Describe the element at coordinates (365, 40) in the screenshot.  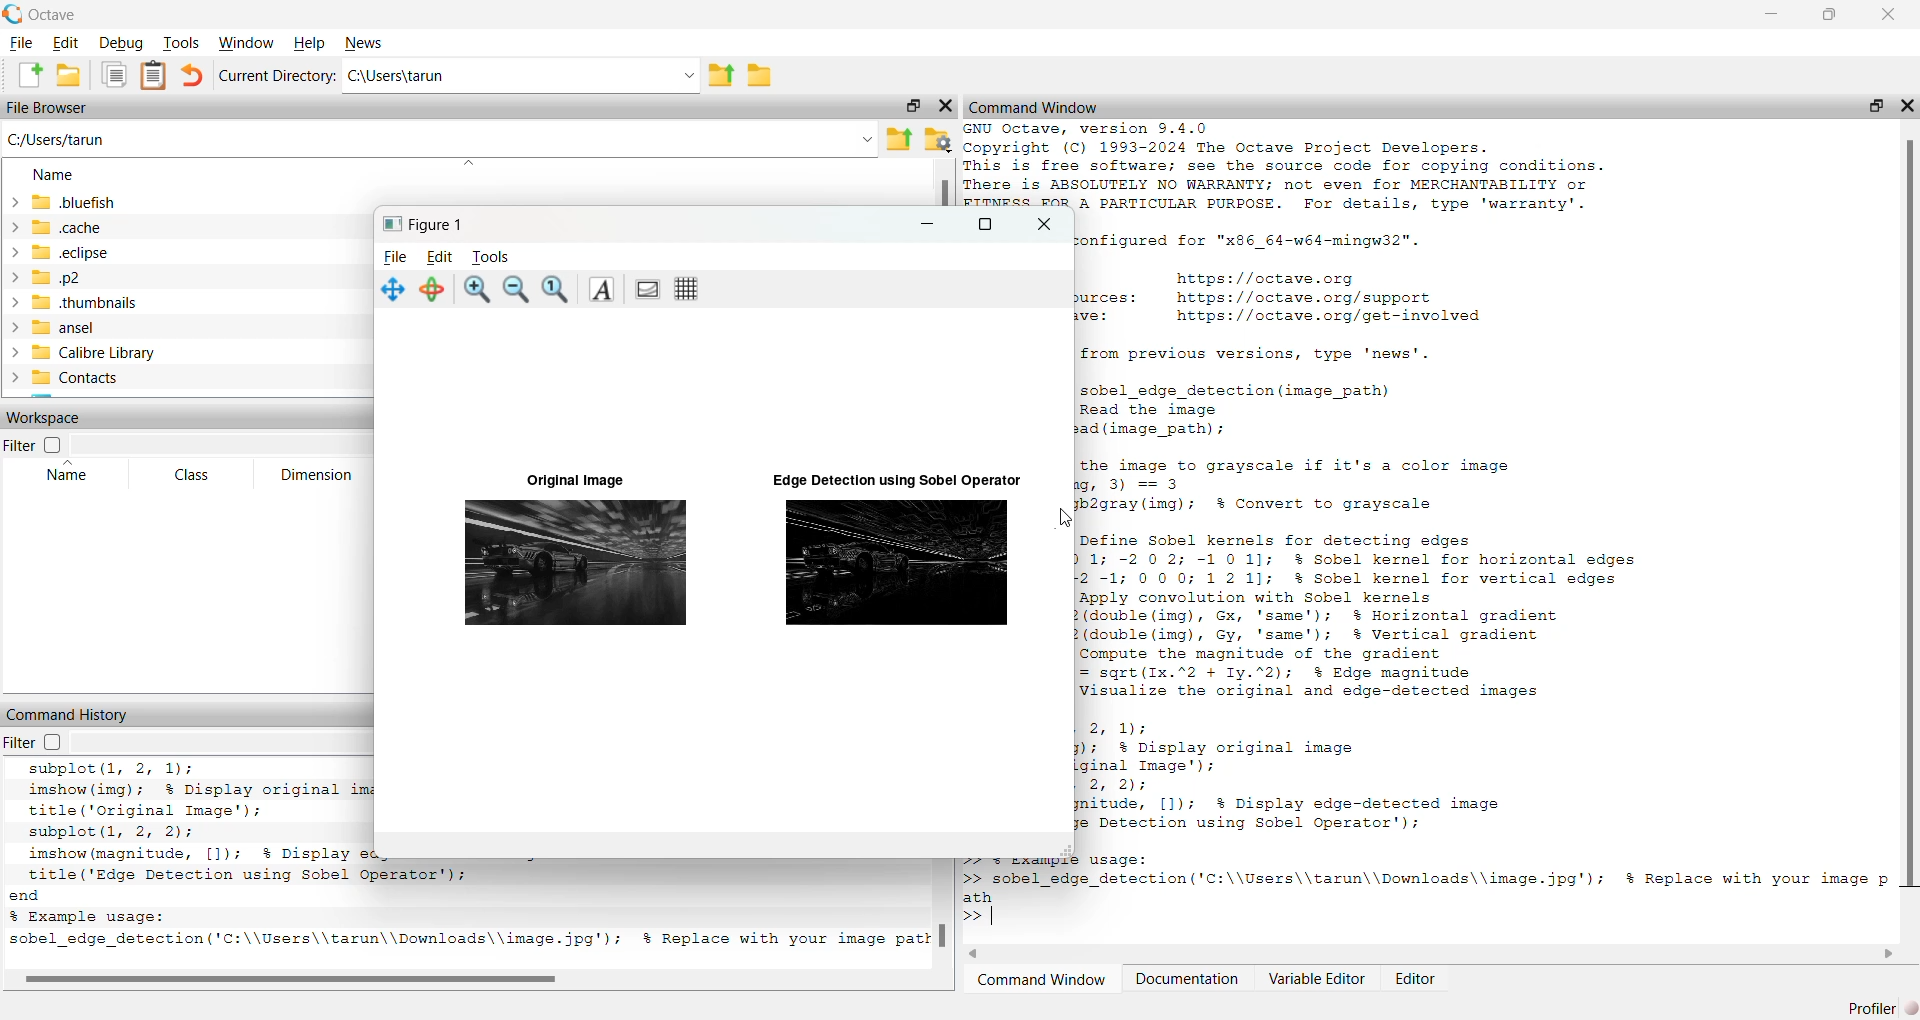
I see `News` at that location.